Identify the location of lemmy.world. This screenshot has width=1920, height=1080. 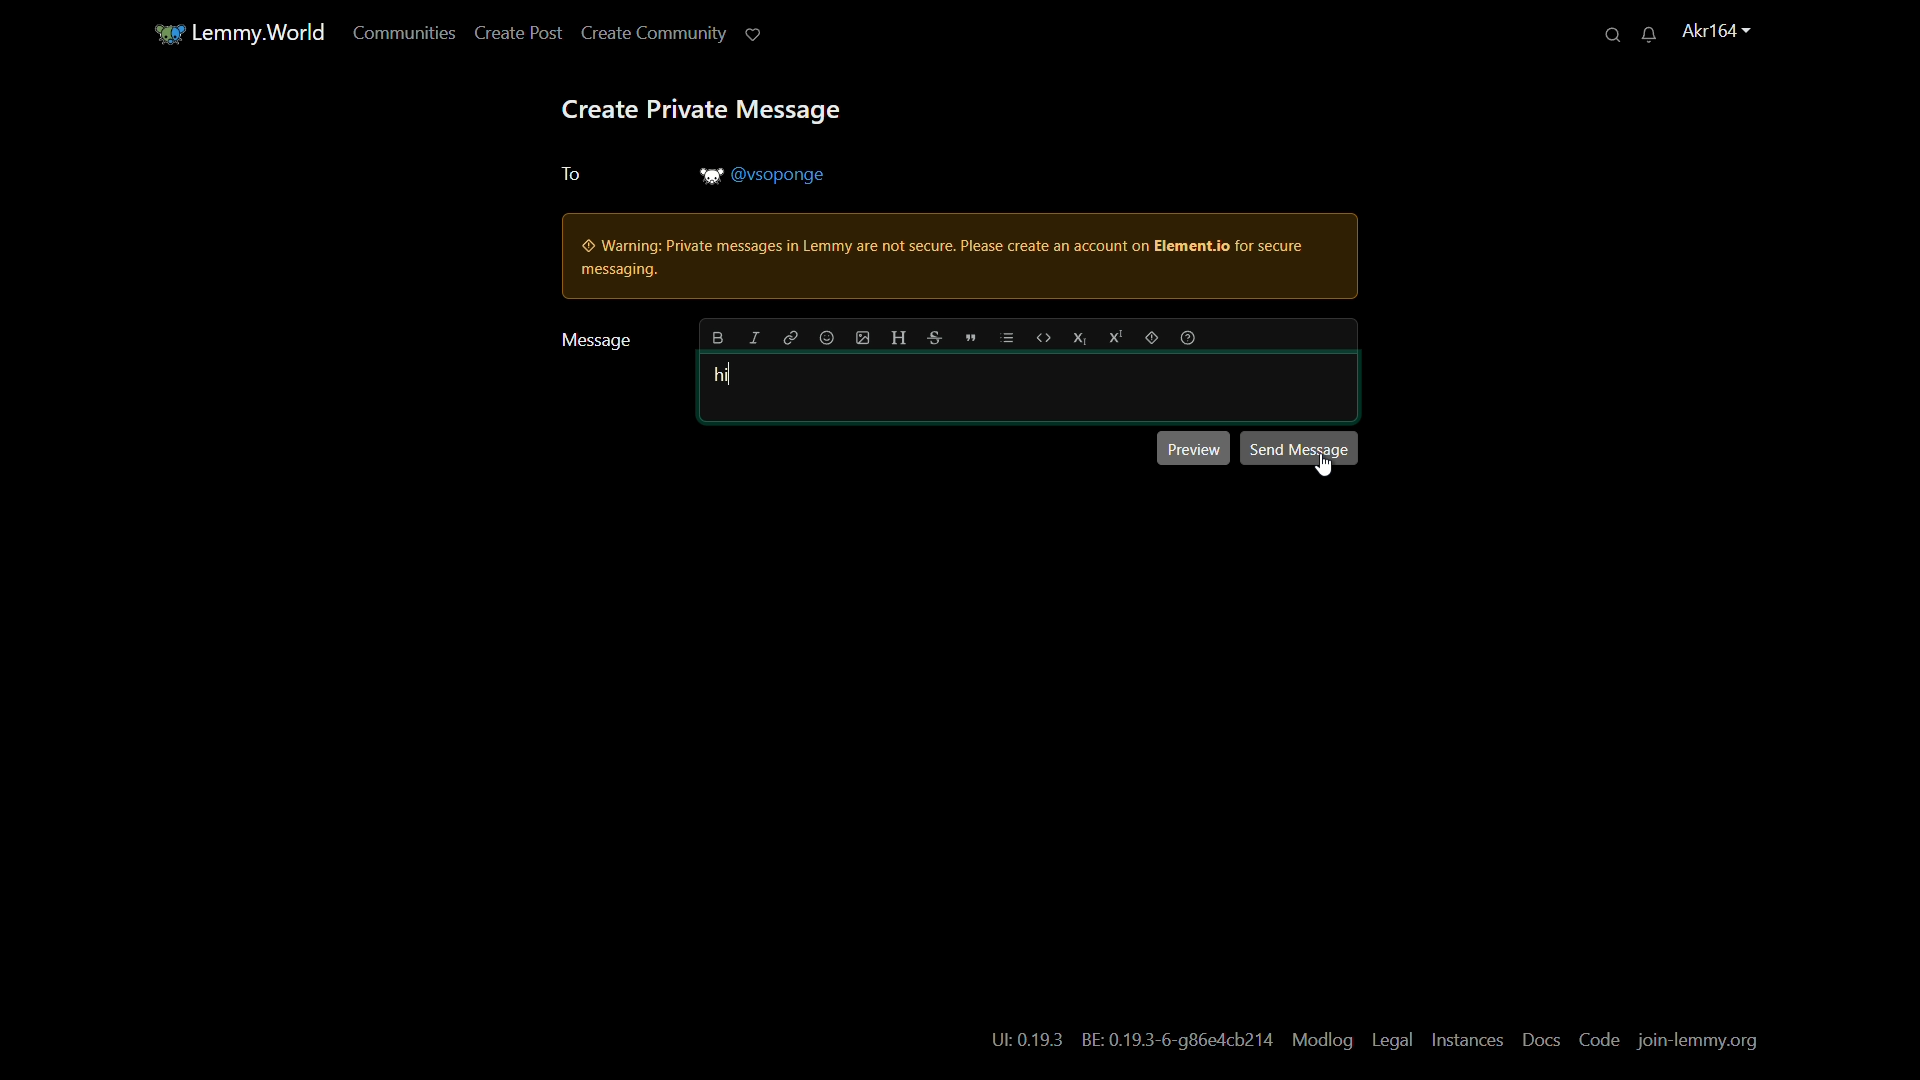
(248, 32).